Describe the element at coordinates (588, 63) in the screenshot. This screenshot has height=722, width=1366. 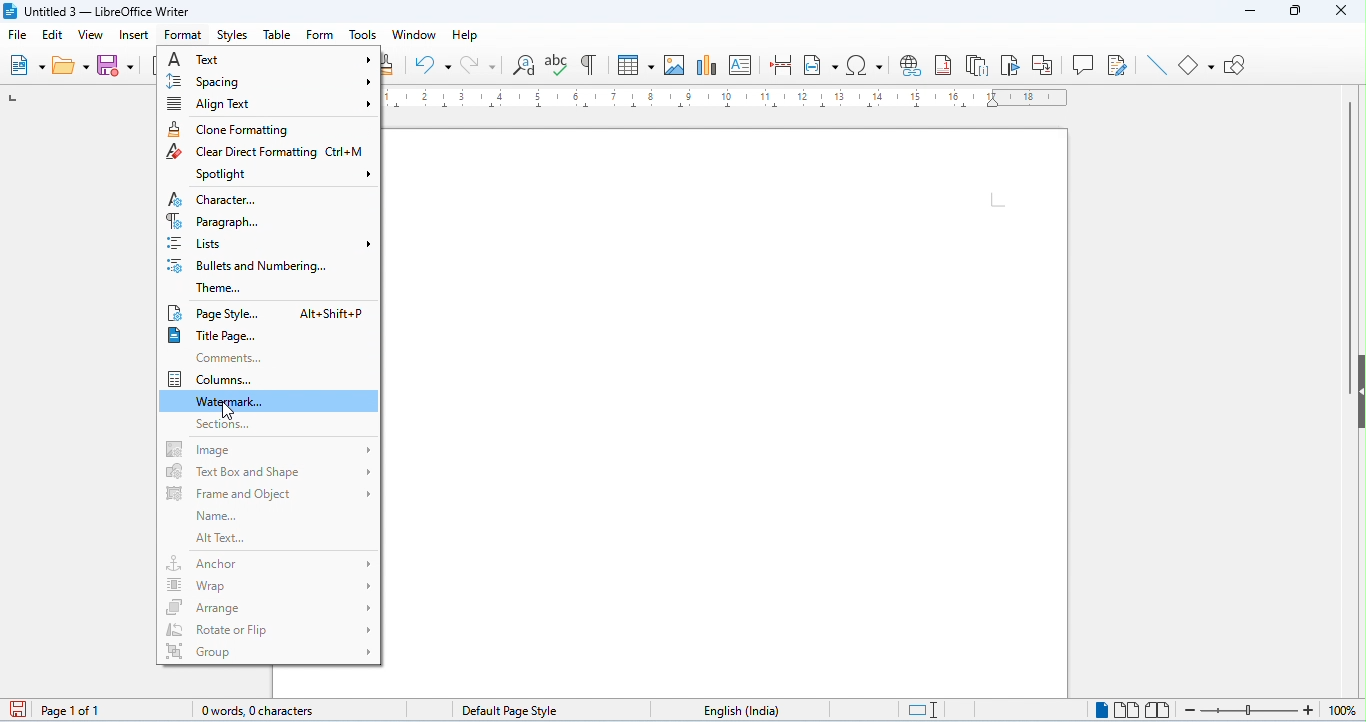
I see `toggle formatting marks` at that location.